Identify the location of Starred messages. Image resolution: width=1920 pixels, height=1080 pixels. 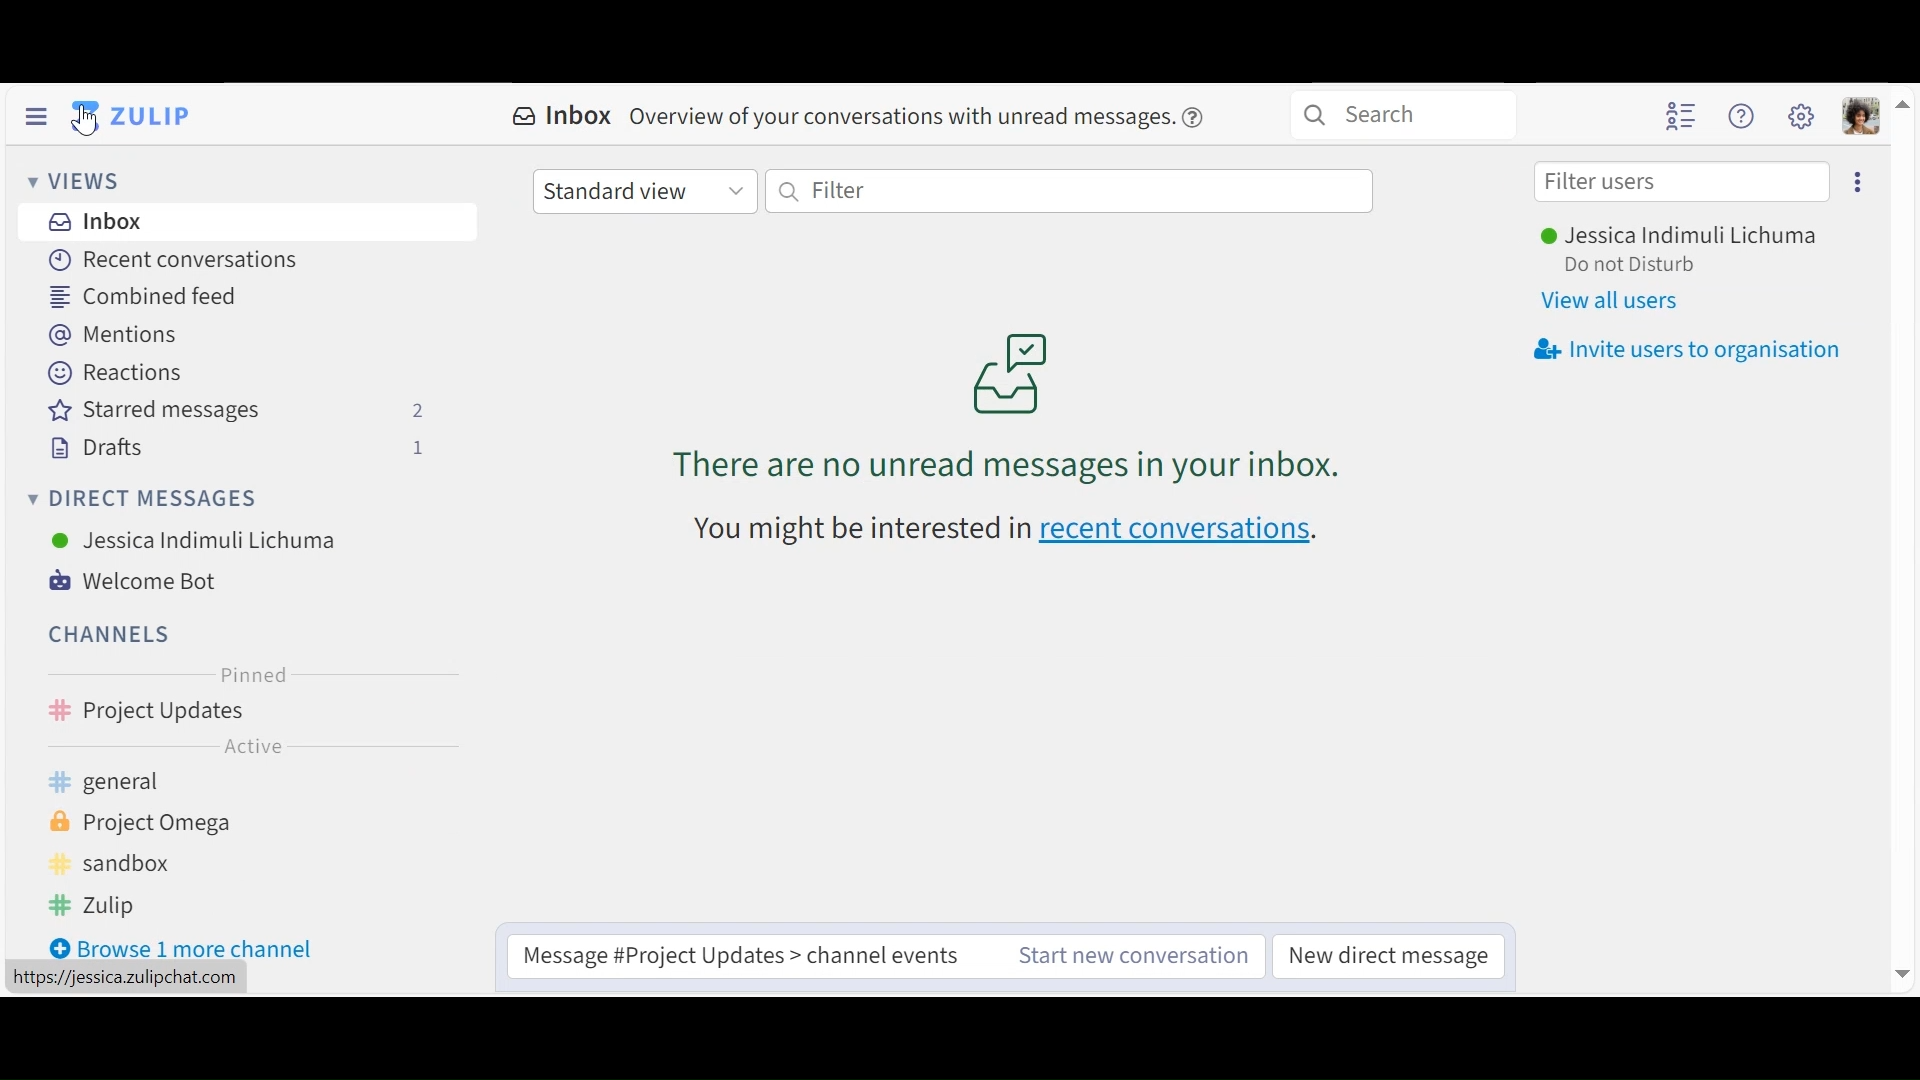
(245, 411).